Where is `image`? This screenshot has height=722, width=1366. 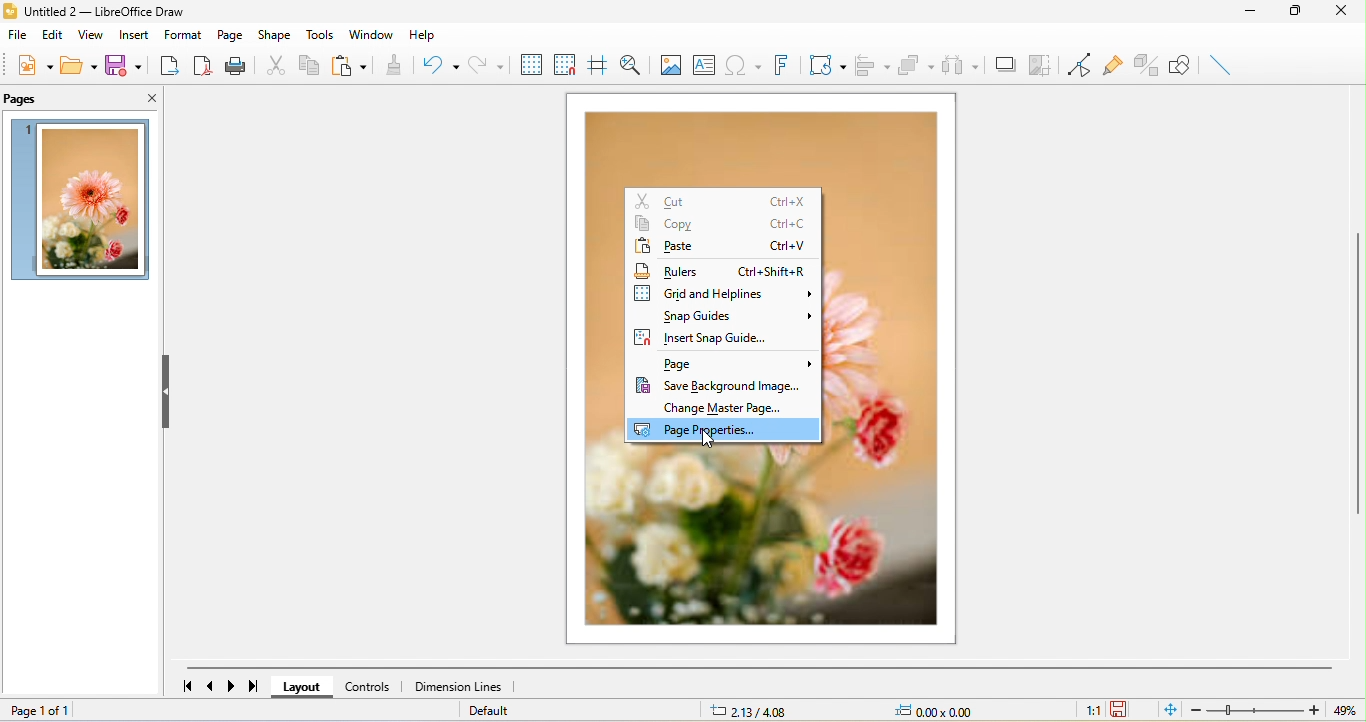 image is located at coordinates (675, 65).